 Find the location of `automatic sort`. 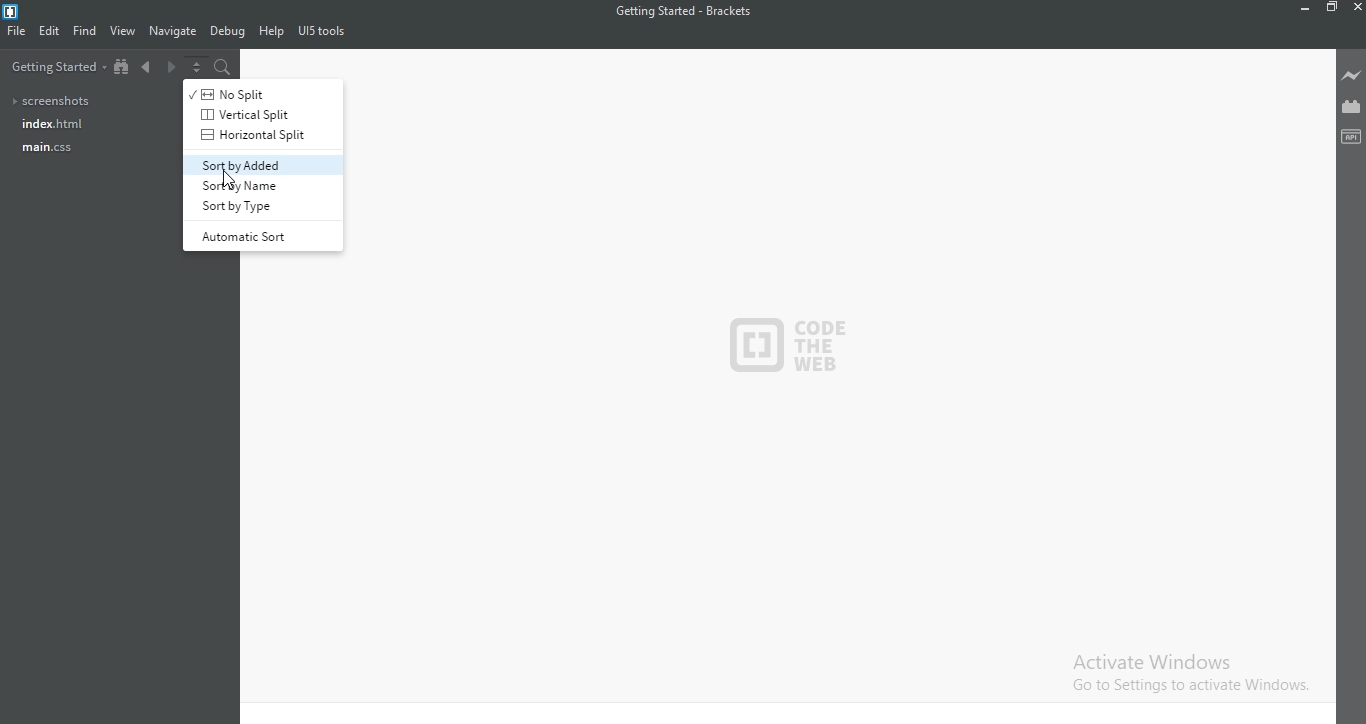

automatic sort is located at coordinates (261, 234).